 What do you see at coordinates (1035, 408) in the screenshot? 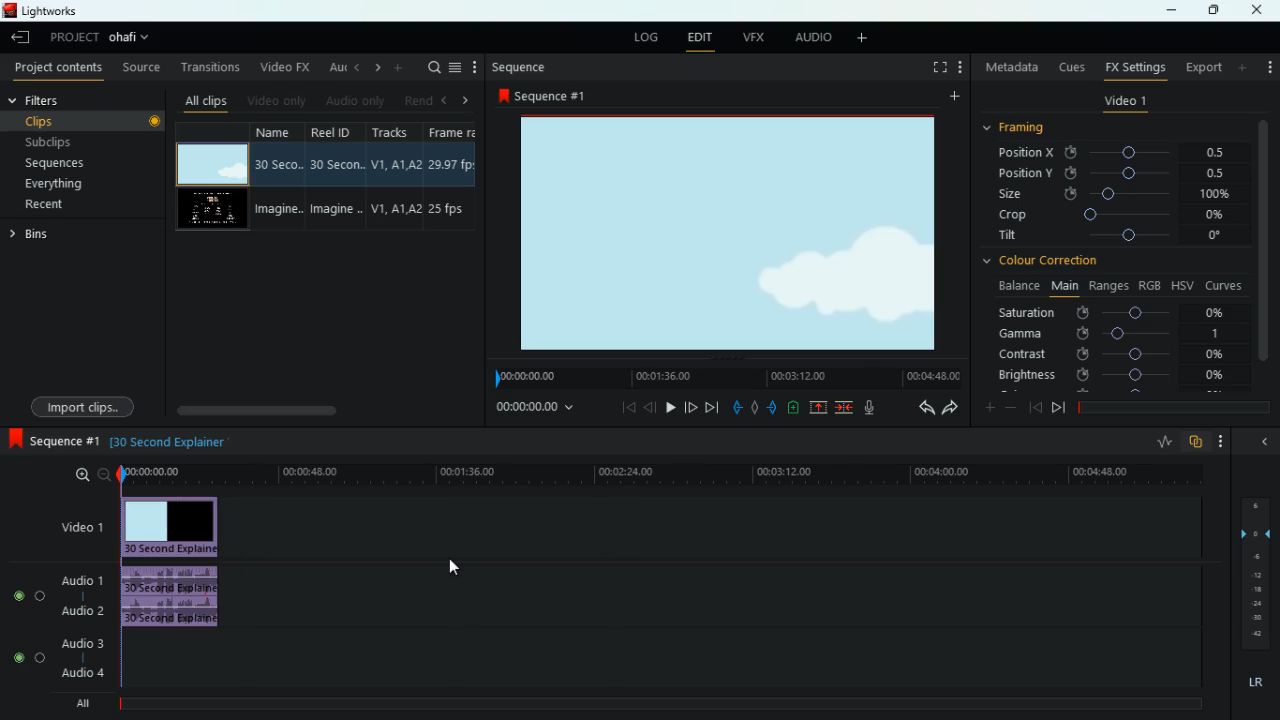
I see `back` at bounding box center [1035, 408].